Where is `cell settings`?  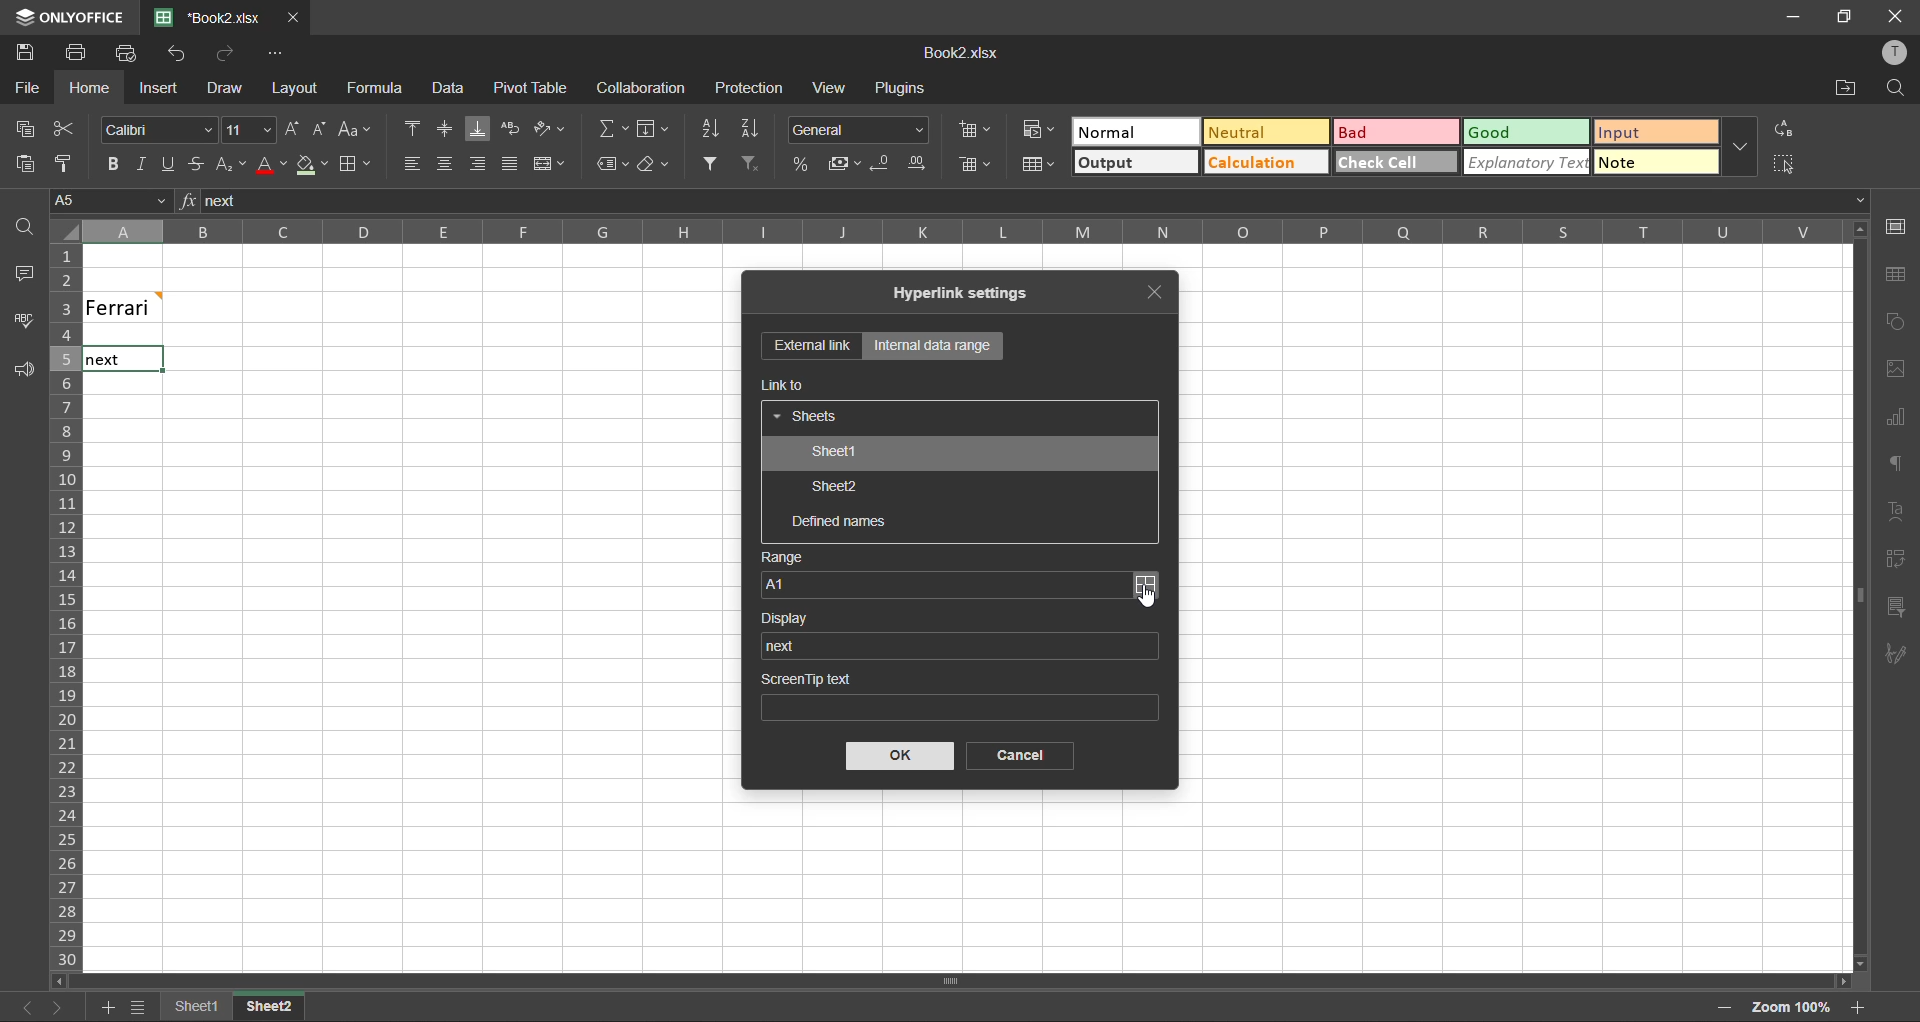
cell settings is located at coordinates (1896, 226).